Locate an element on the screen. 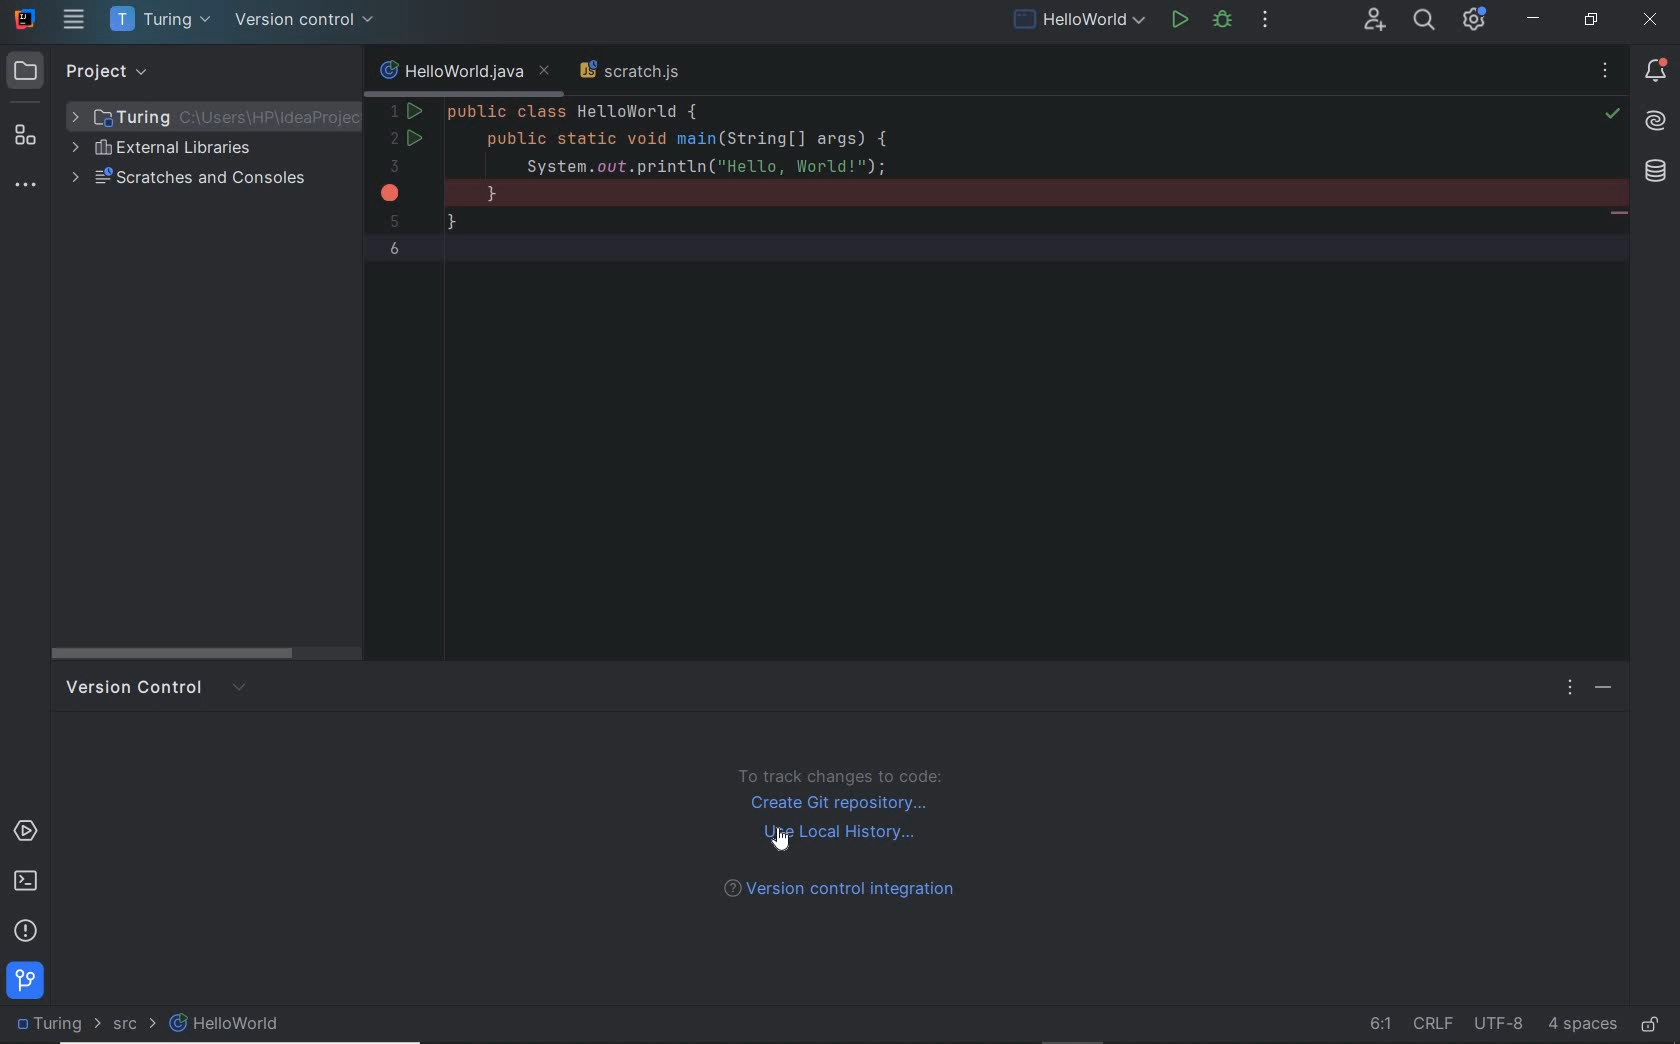 The height and width of the screenshot is (1044, 1680). search everywhere is located at coordinates (1422, 19).